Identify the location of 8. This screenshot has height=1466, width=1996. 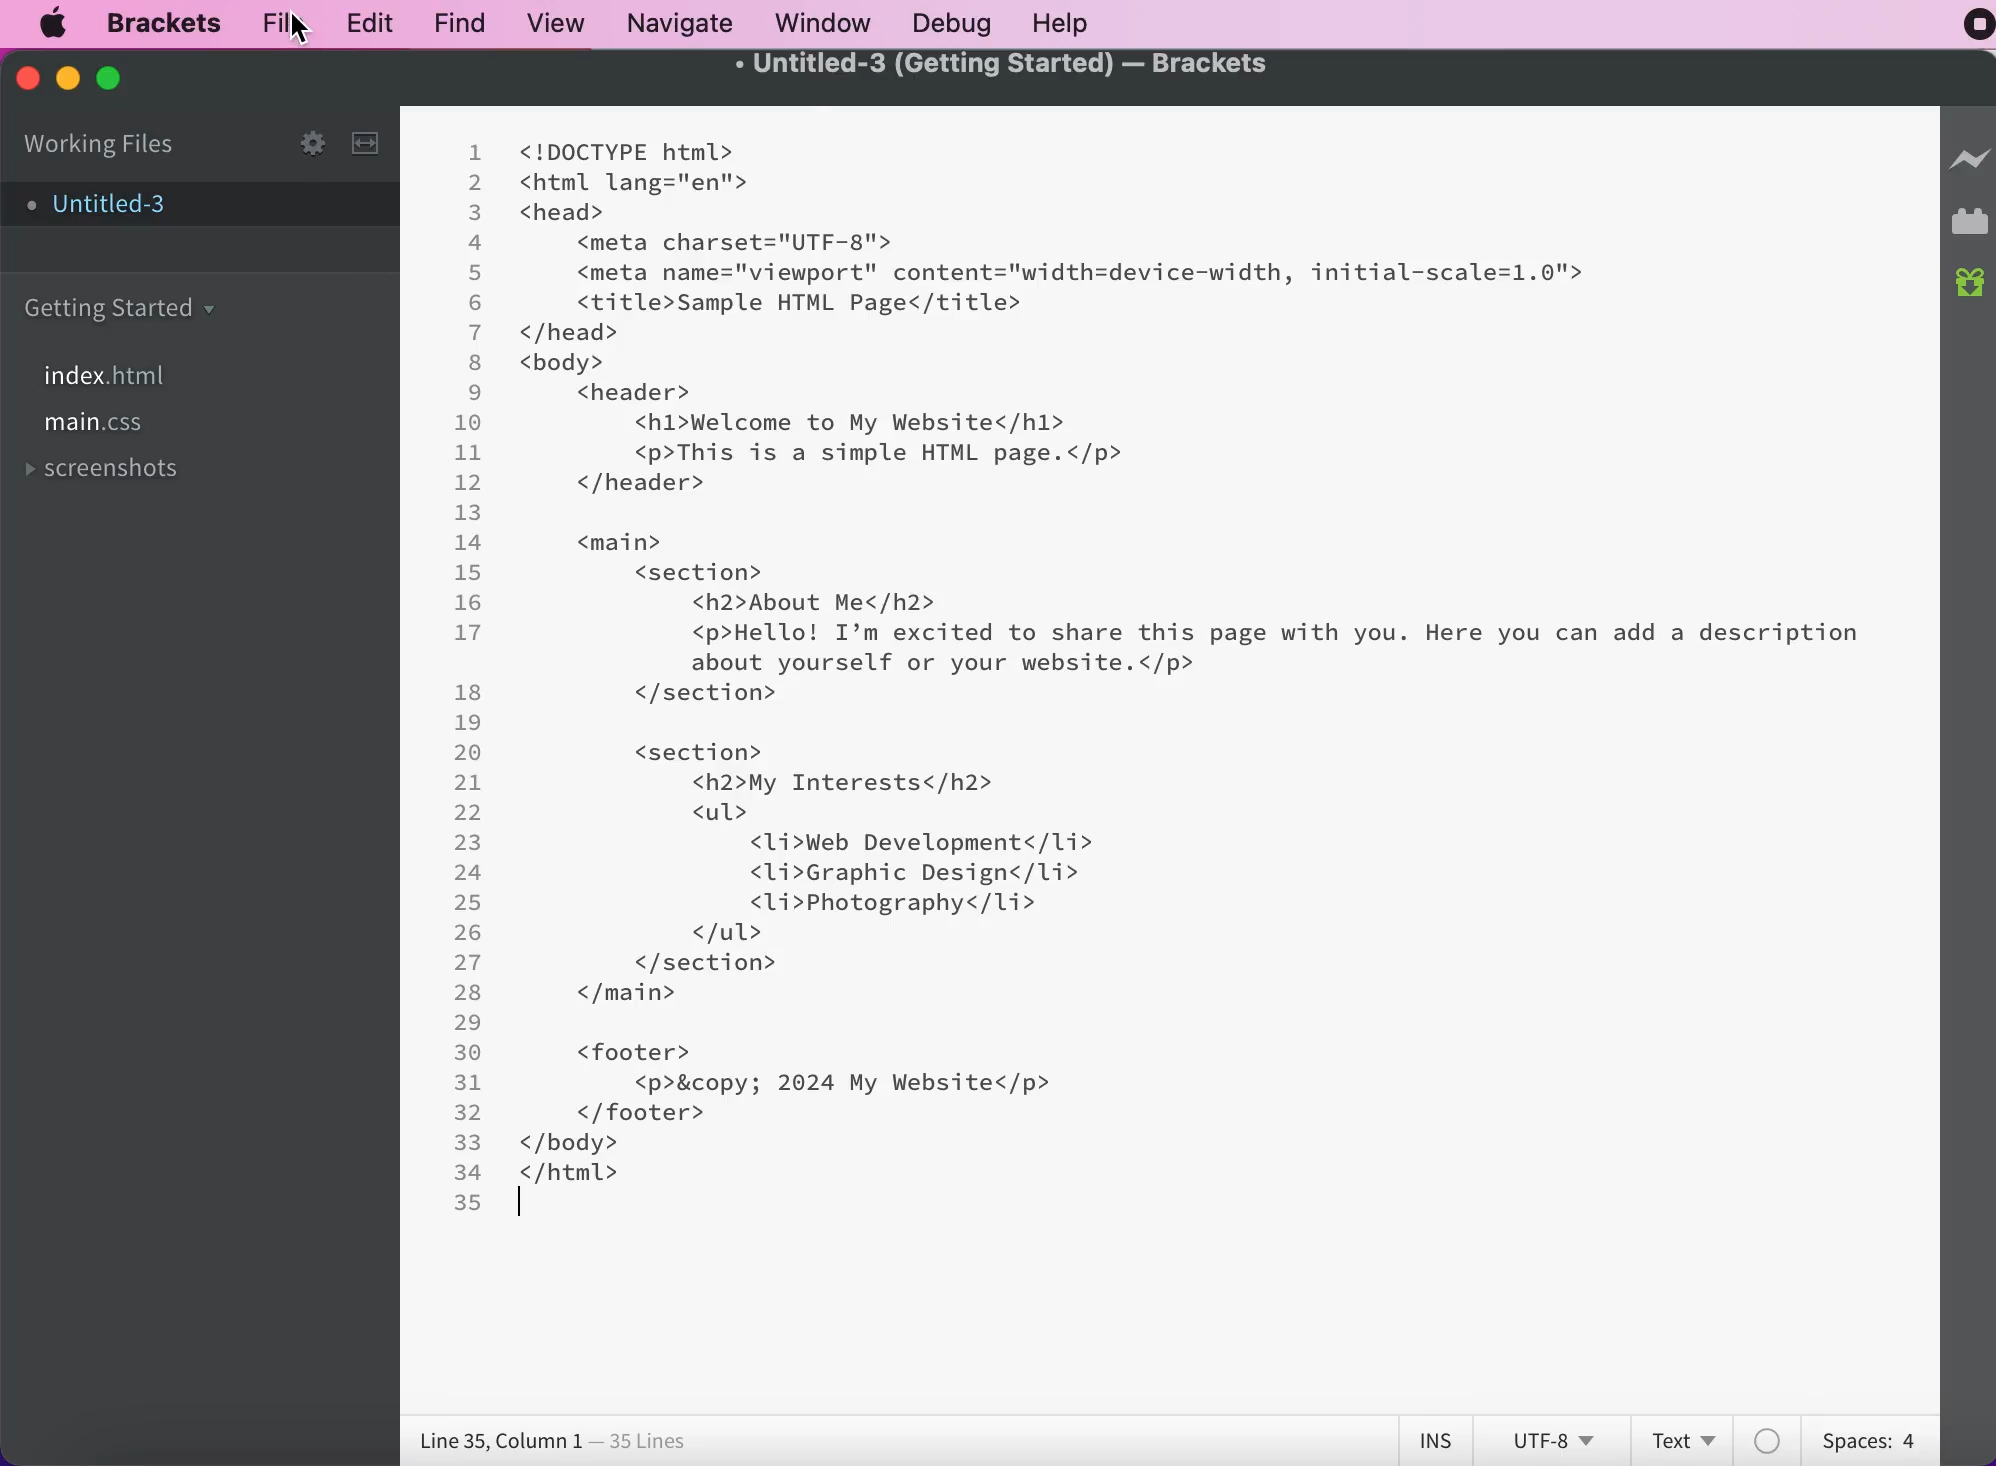
(474, 363).